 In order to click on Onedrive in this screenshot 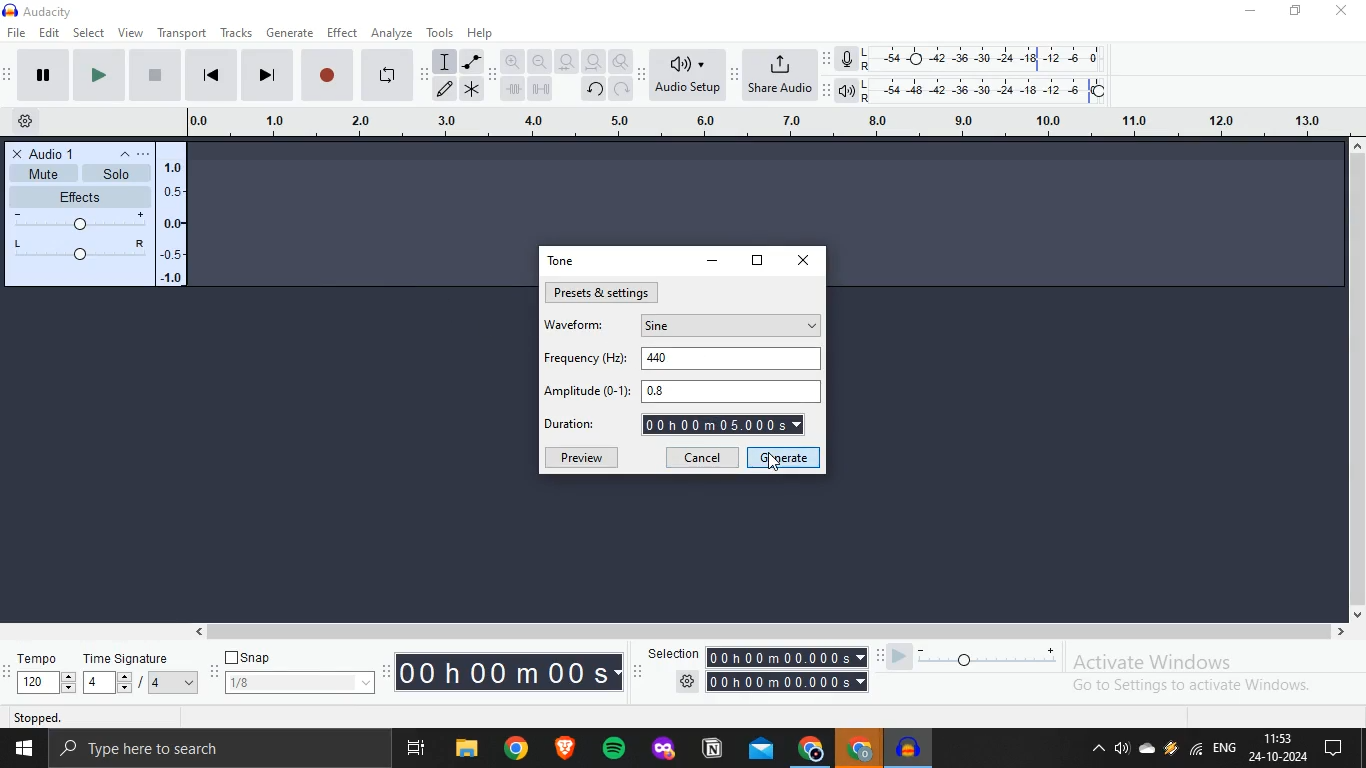, I will do `click(1145, 752)`.